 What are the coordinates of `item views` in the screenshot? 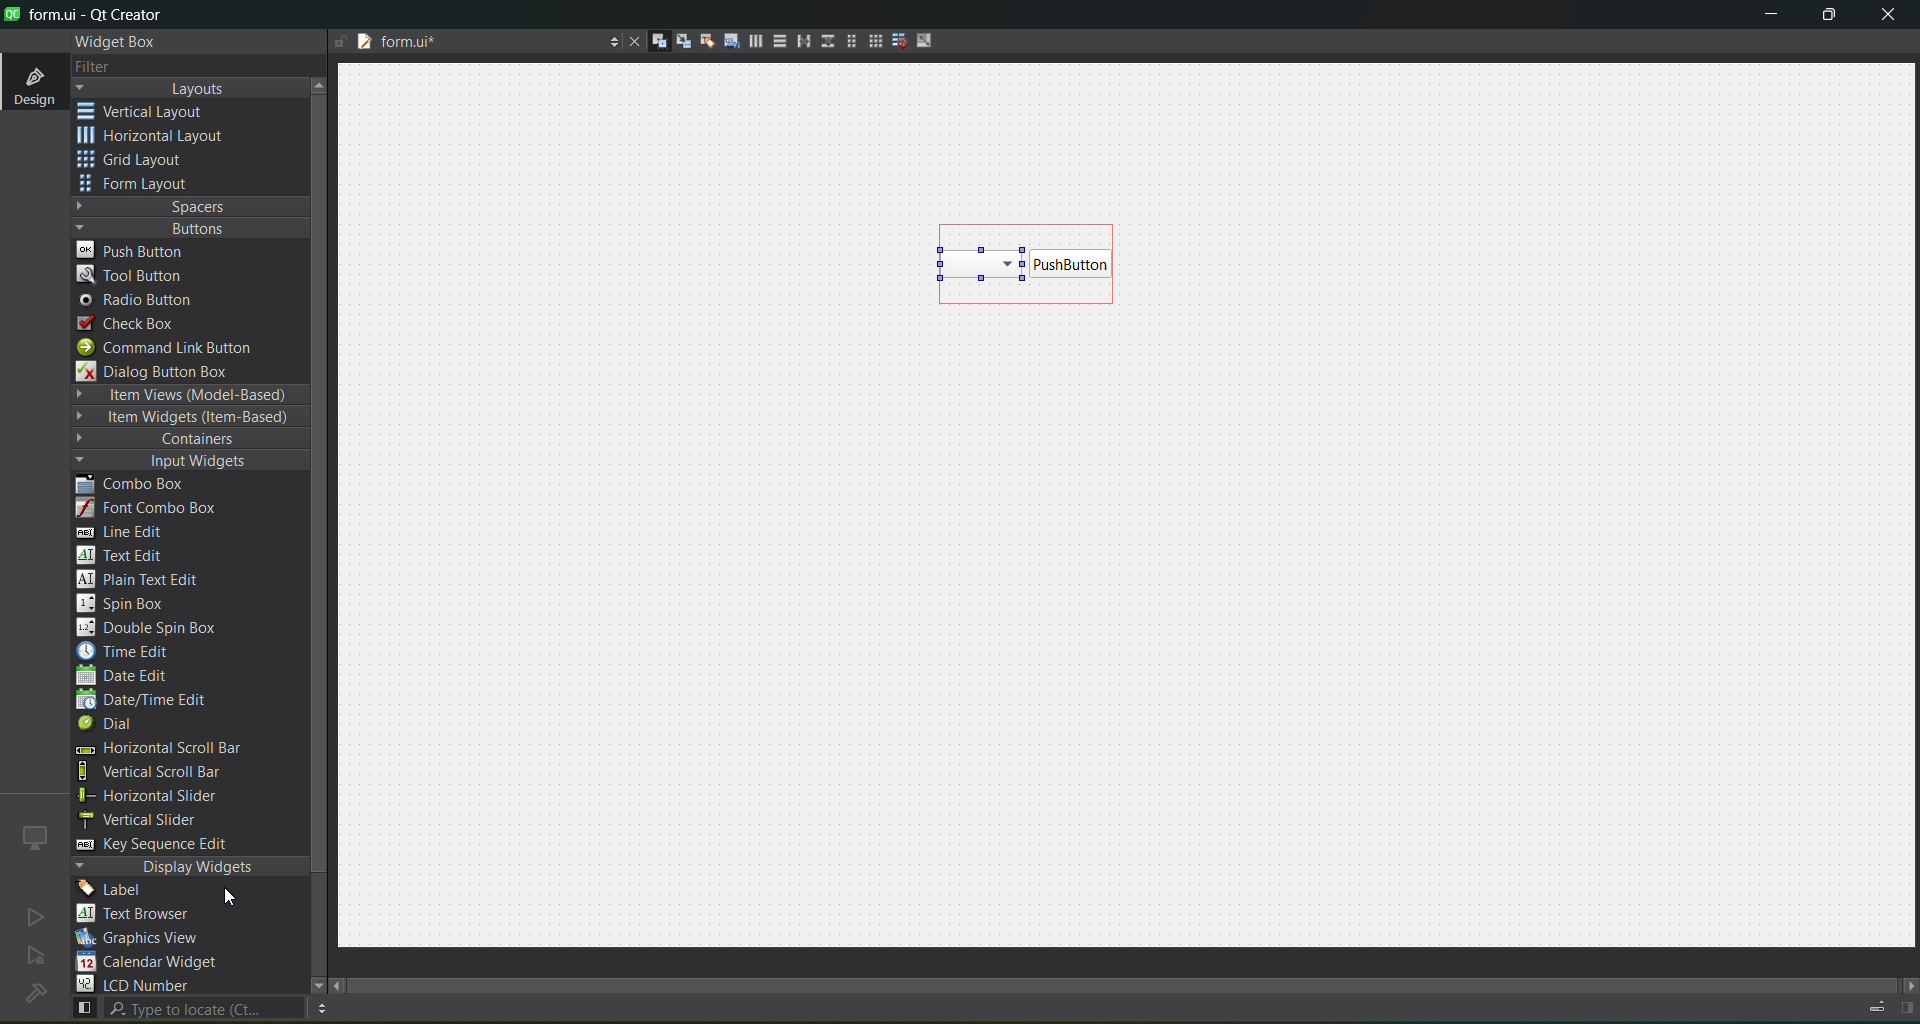 It's located at (188, 396).